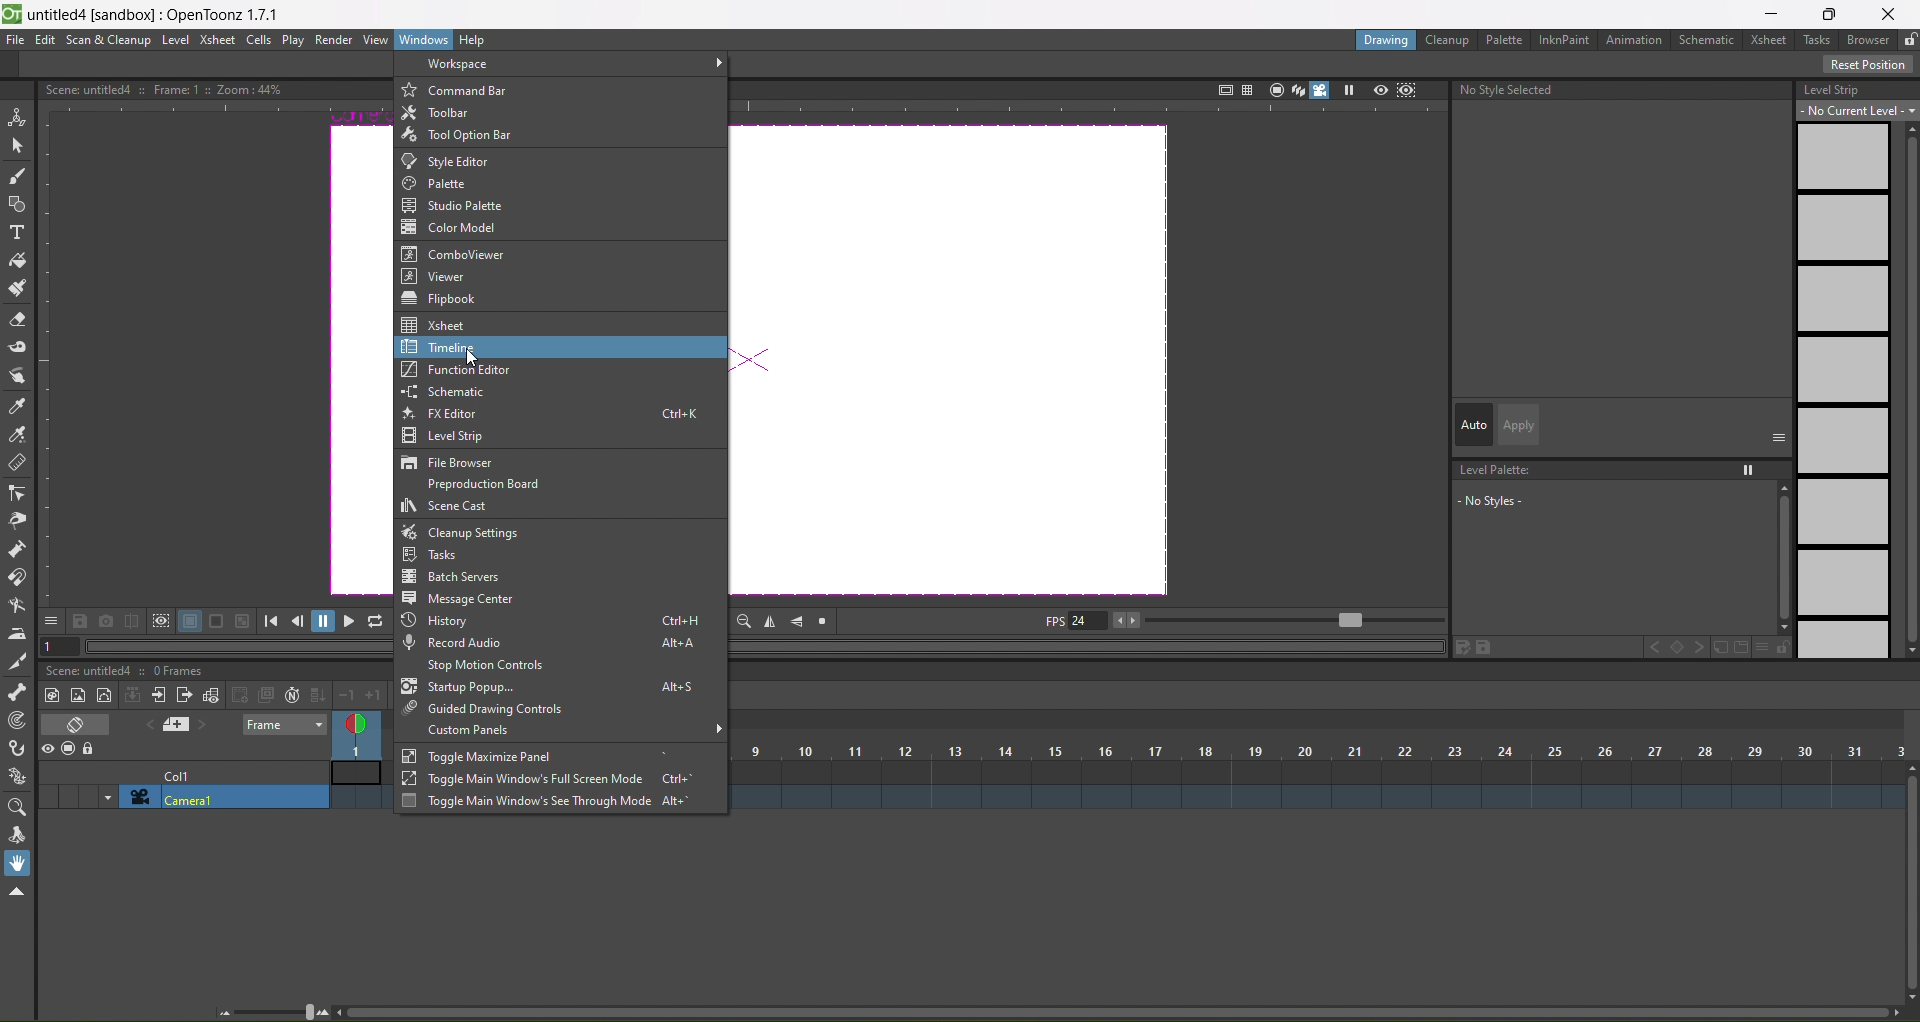  I want to click on flipbook, so click(443, 298).